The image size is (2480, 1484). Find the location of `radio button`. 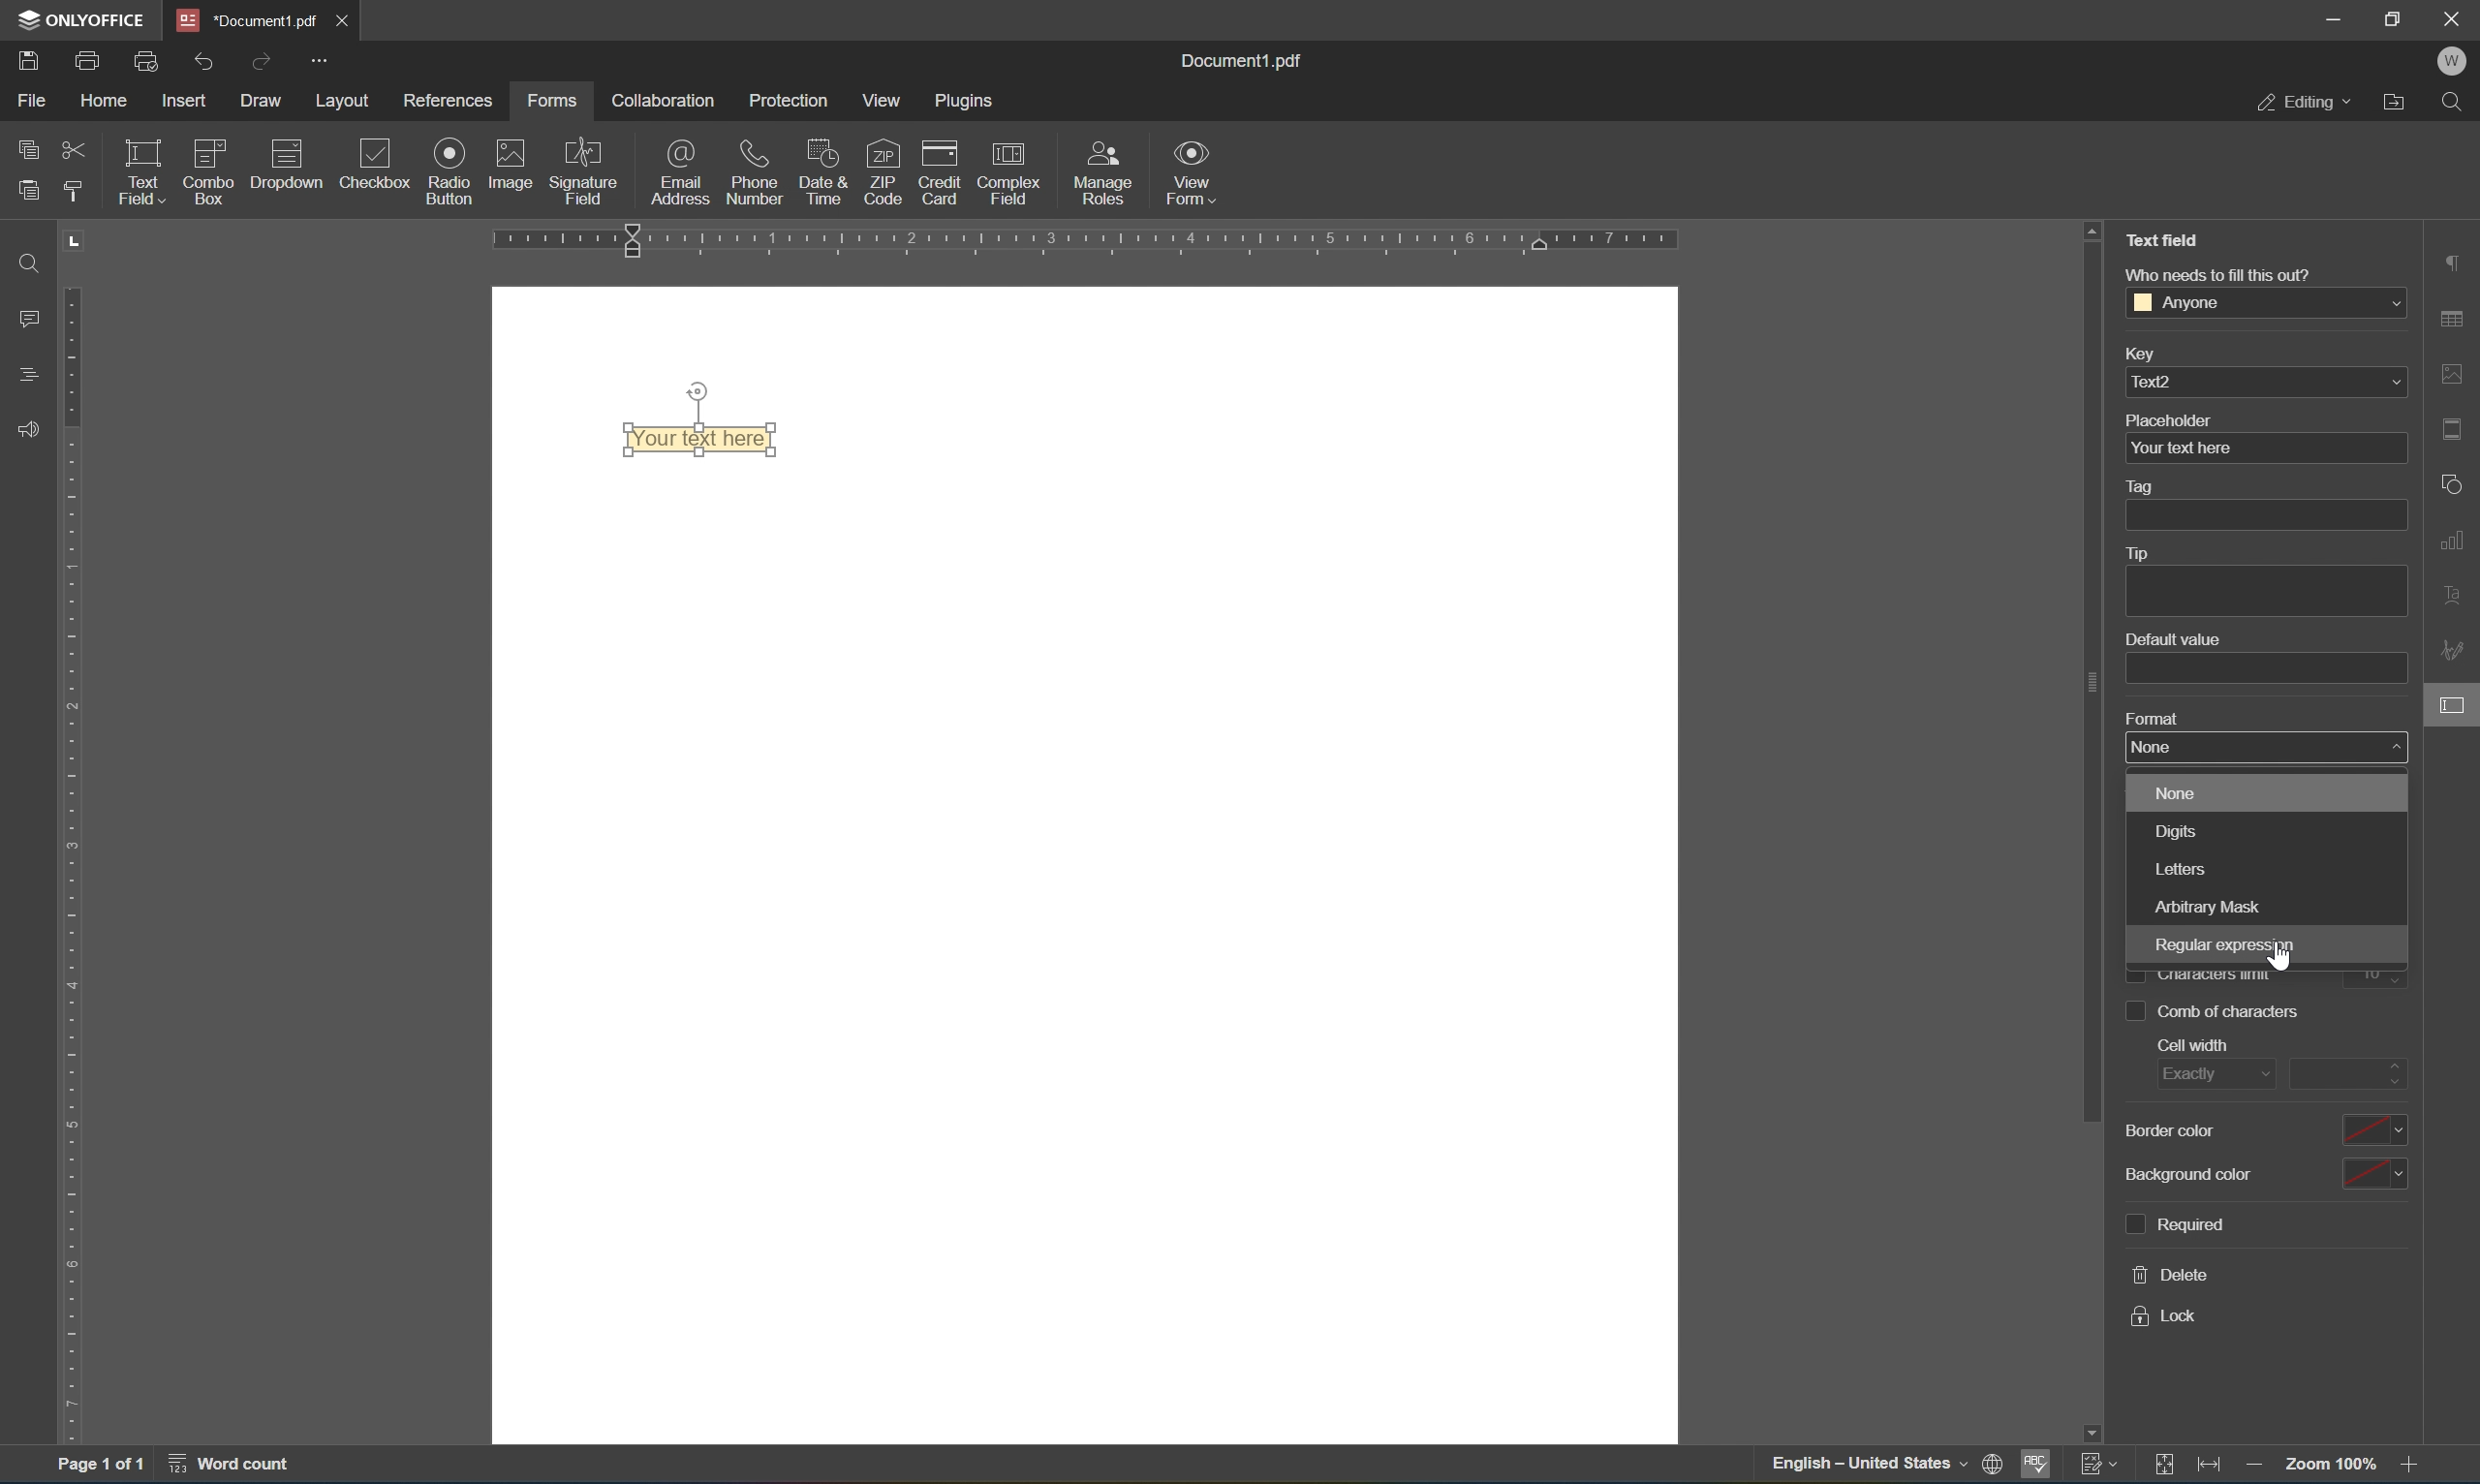

radio button is located at coordinates (448, 170).